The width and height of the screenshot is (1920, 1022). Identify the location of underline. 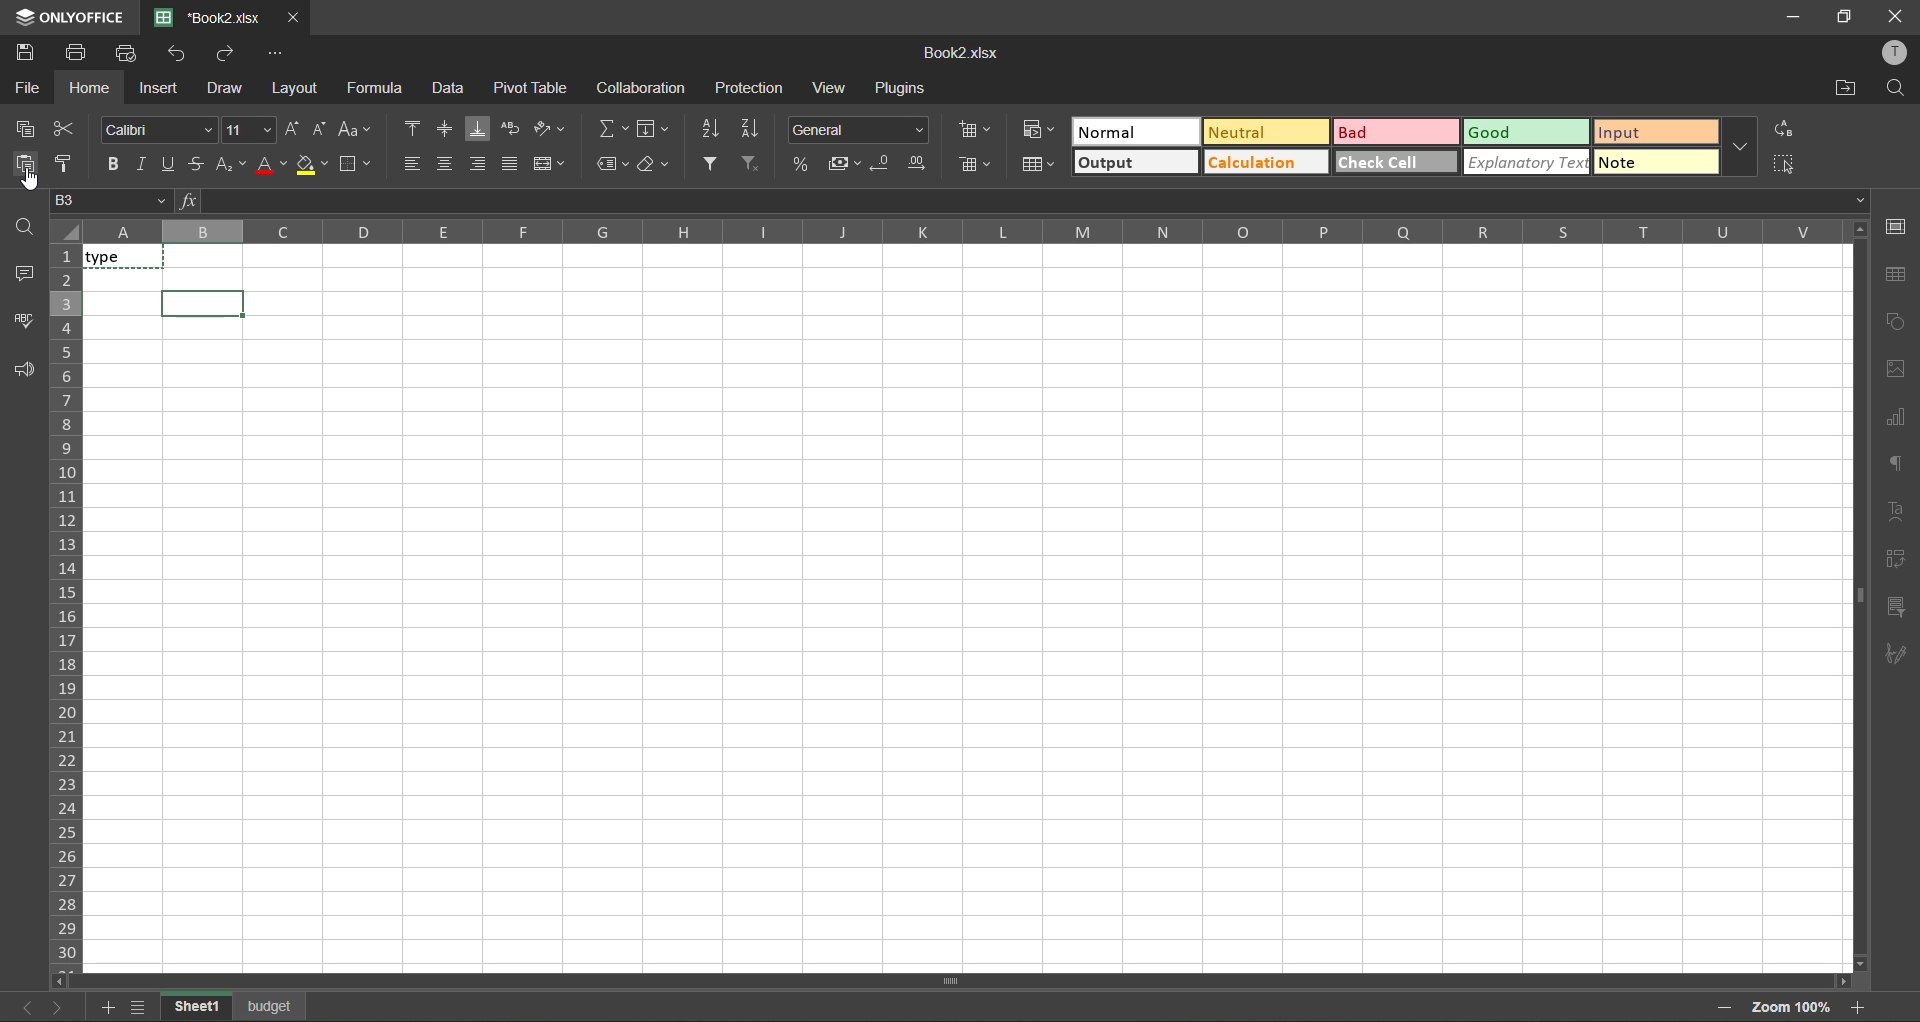
(172, 164).